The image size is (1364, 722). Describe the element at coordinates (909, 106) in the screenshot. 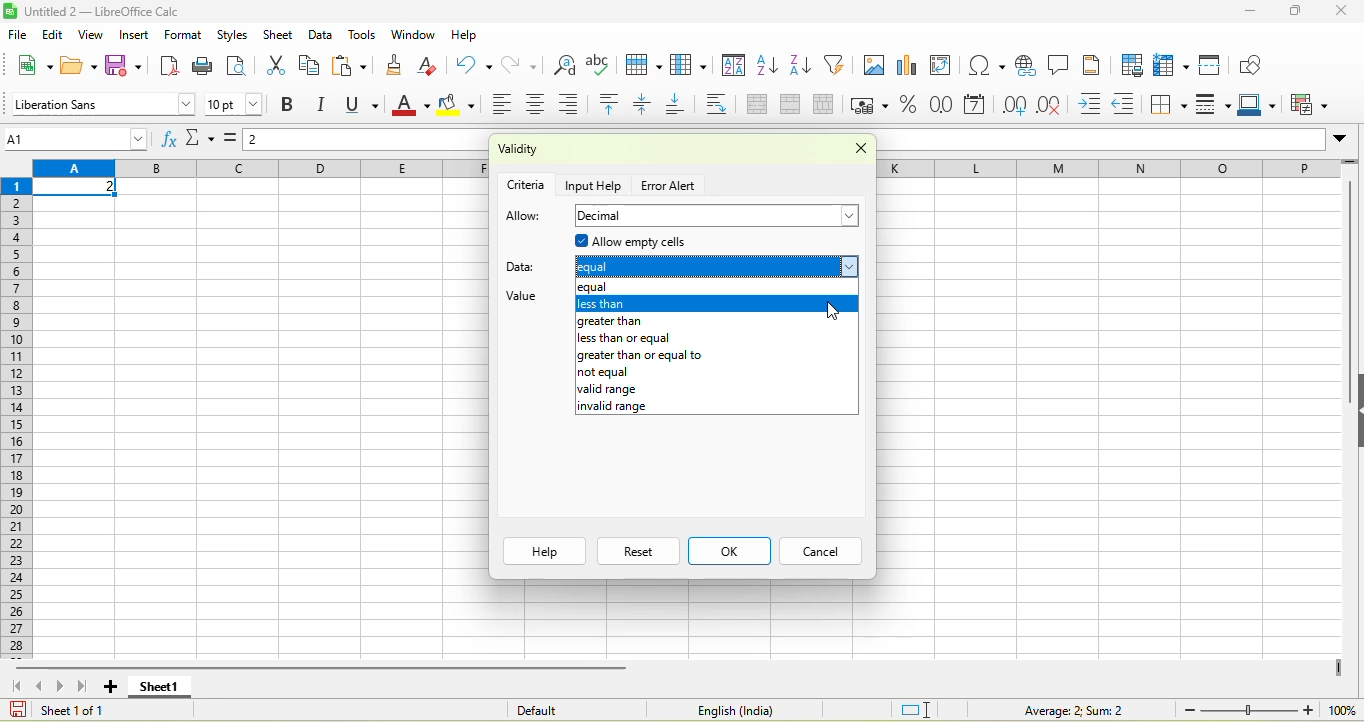

I see `format as percent` at that location.